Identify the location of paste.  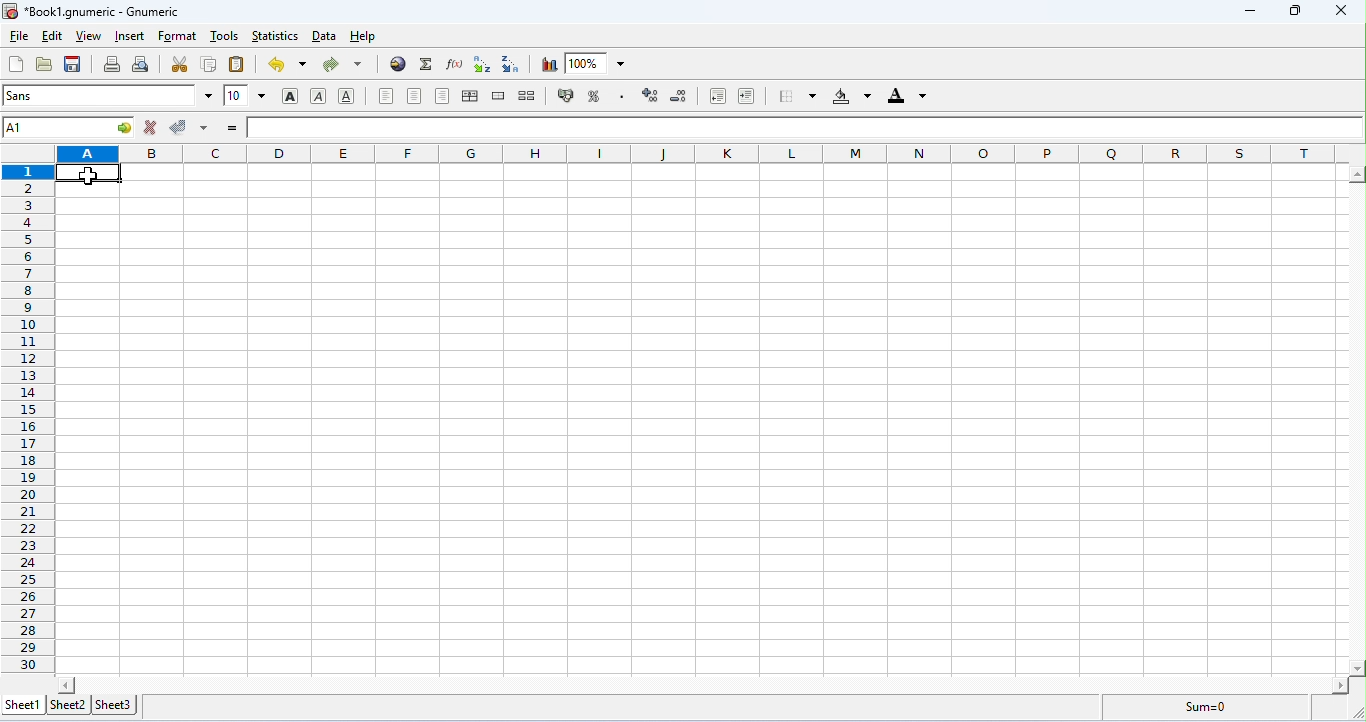
(237, 64).